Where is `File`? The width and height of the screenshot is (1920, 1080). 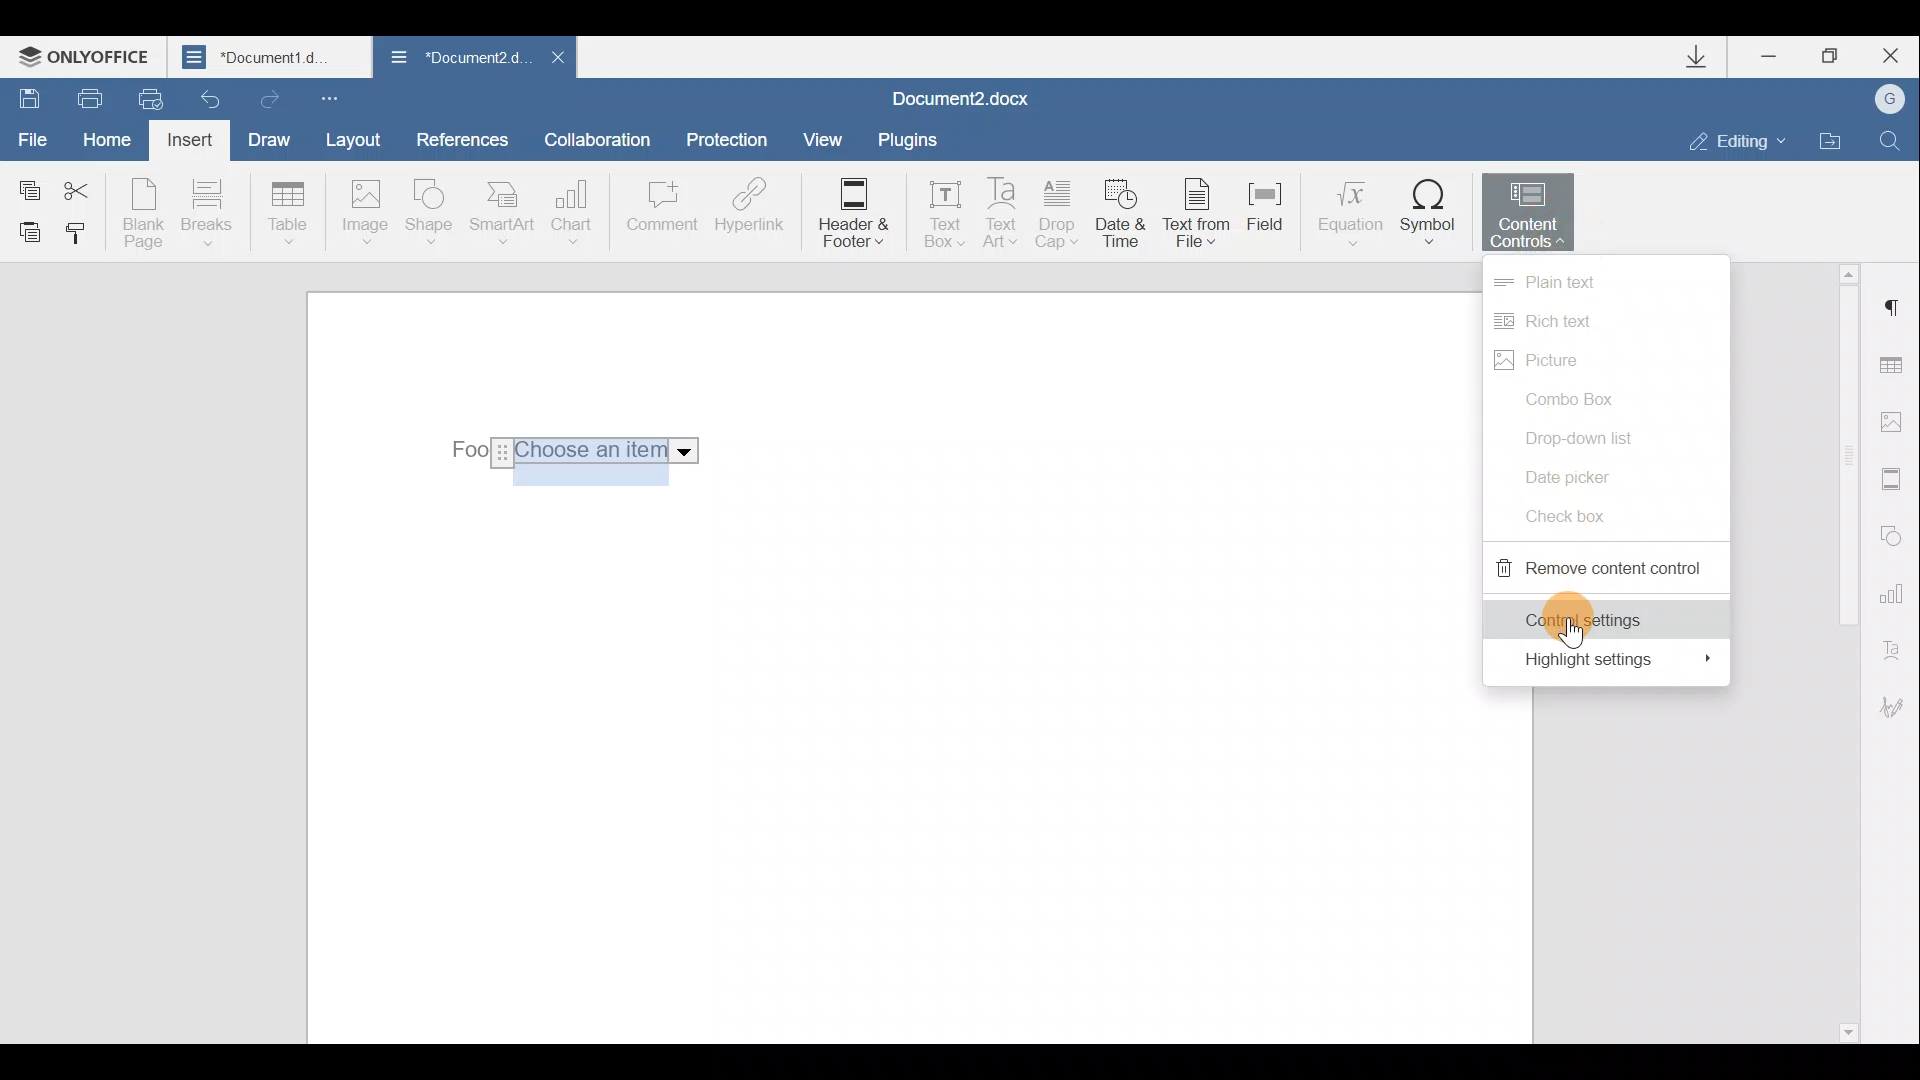
File is located at coordinates (34, 137).